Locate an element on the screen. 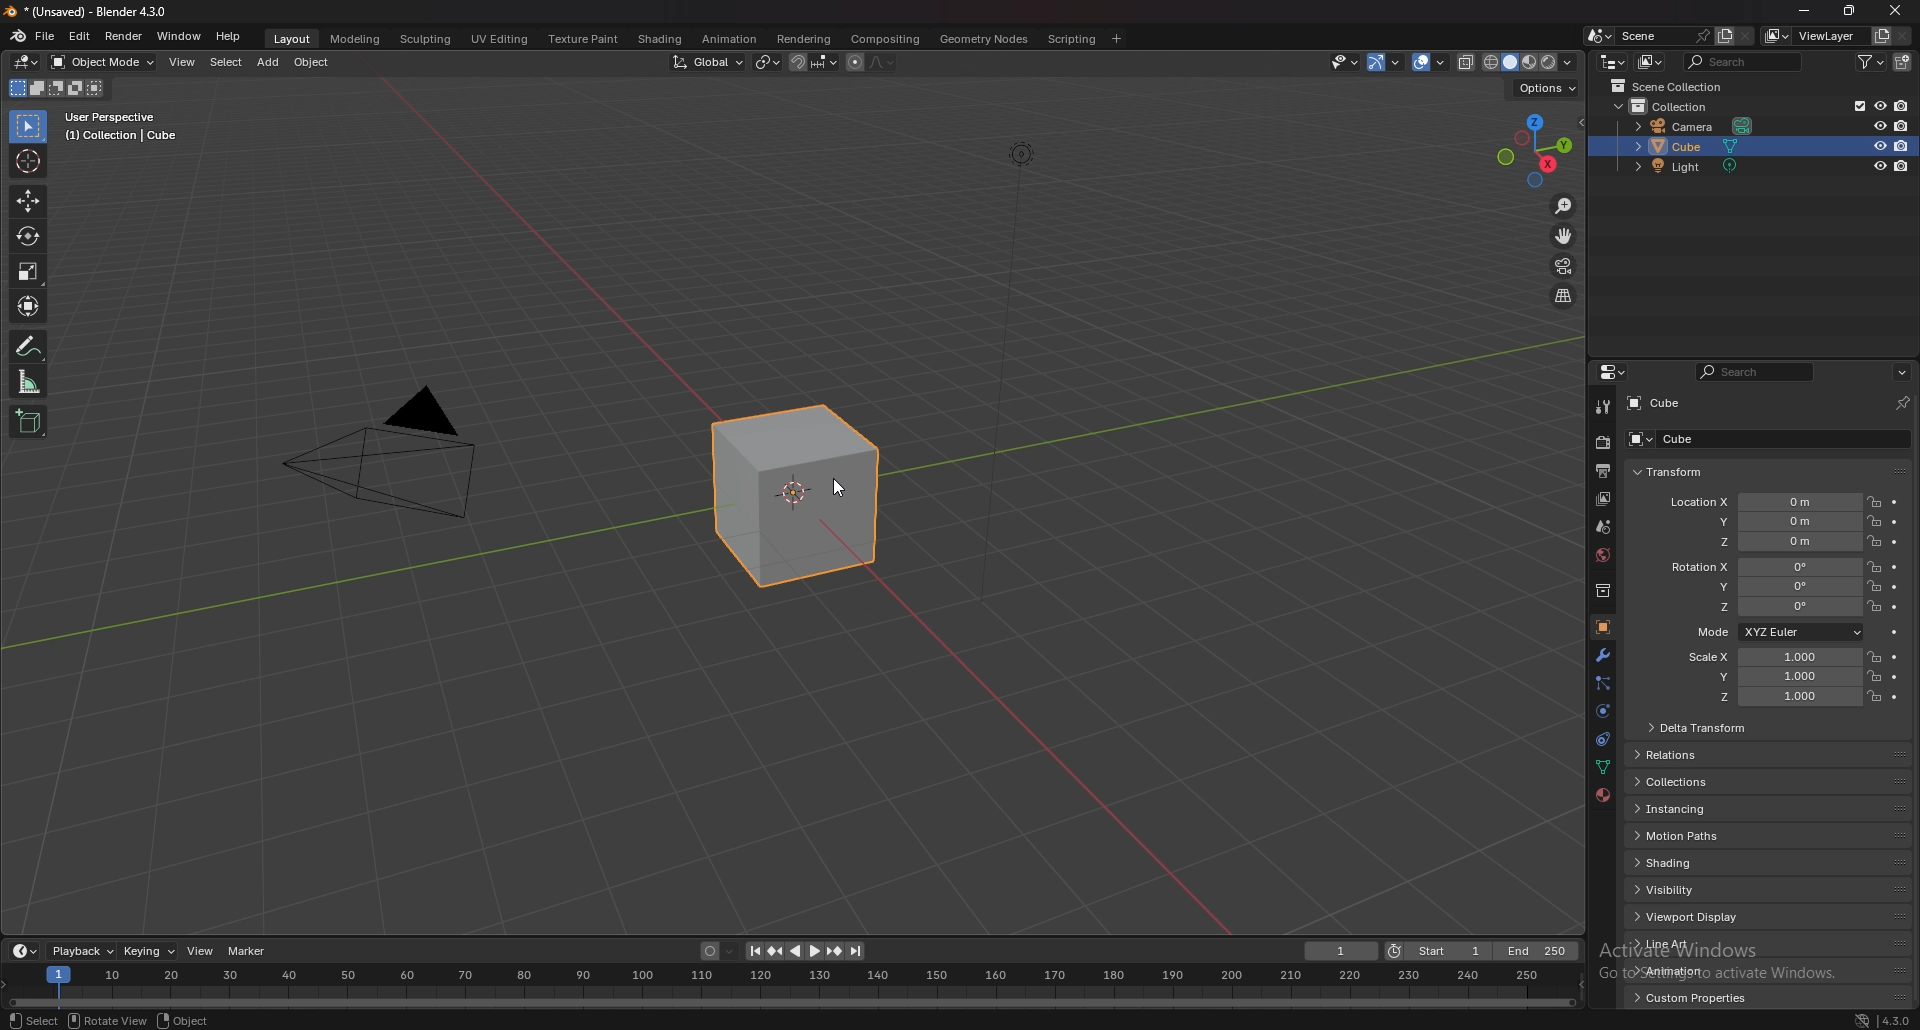  geomtry nodes is located at coordinates (986, 39).